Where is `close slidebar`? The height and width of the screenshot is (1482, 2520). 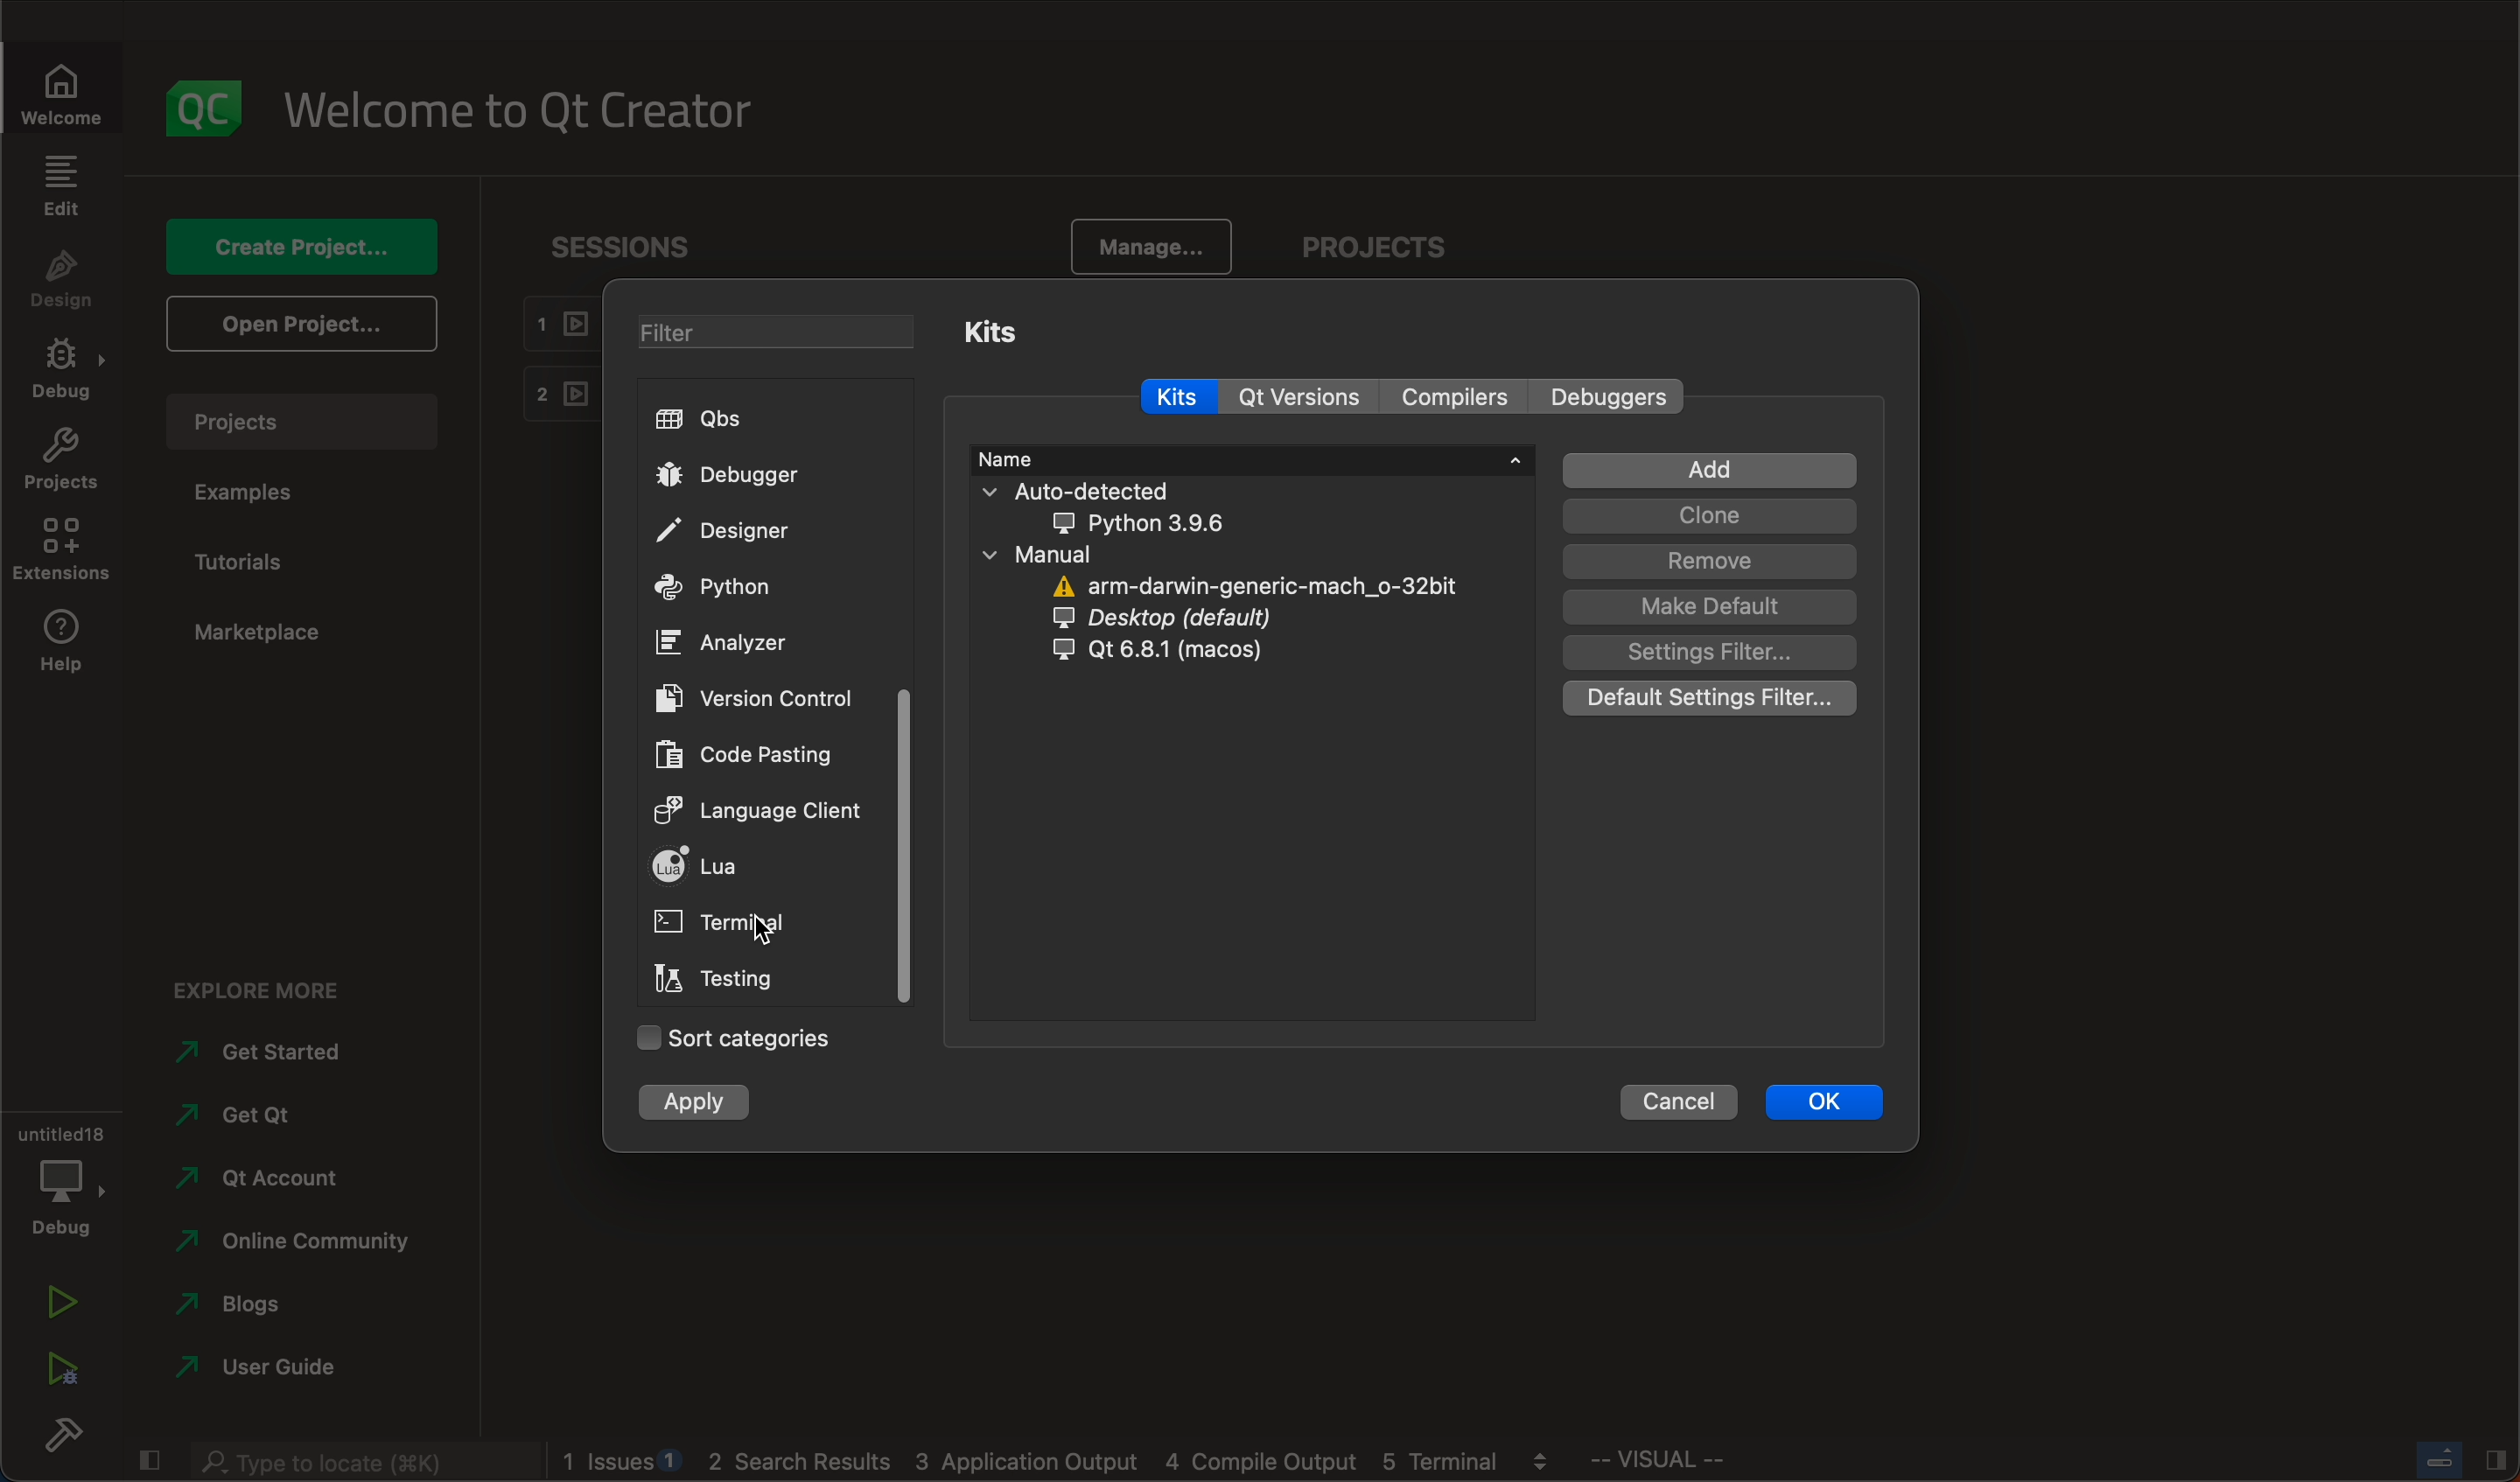
close slidebar is located at coordinates (149, 1460).